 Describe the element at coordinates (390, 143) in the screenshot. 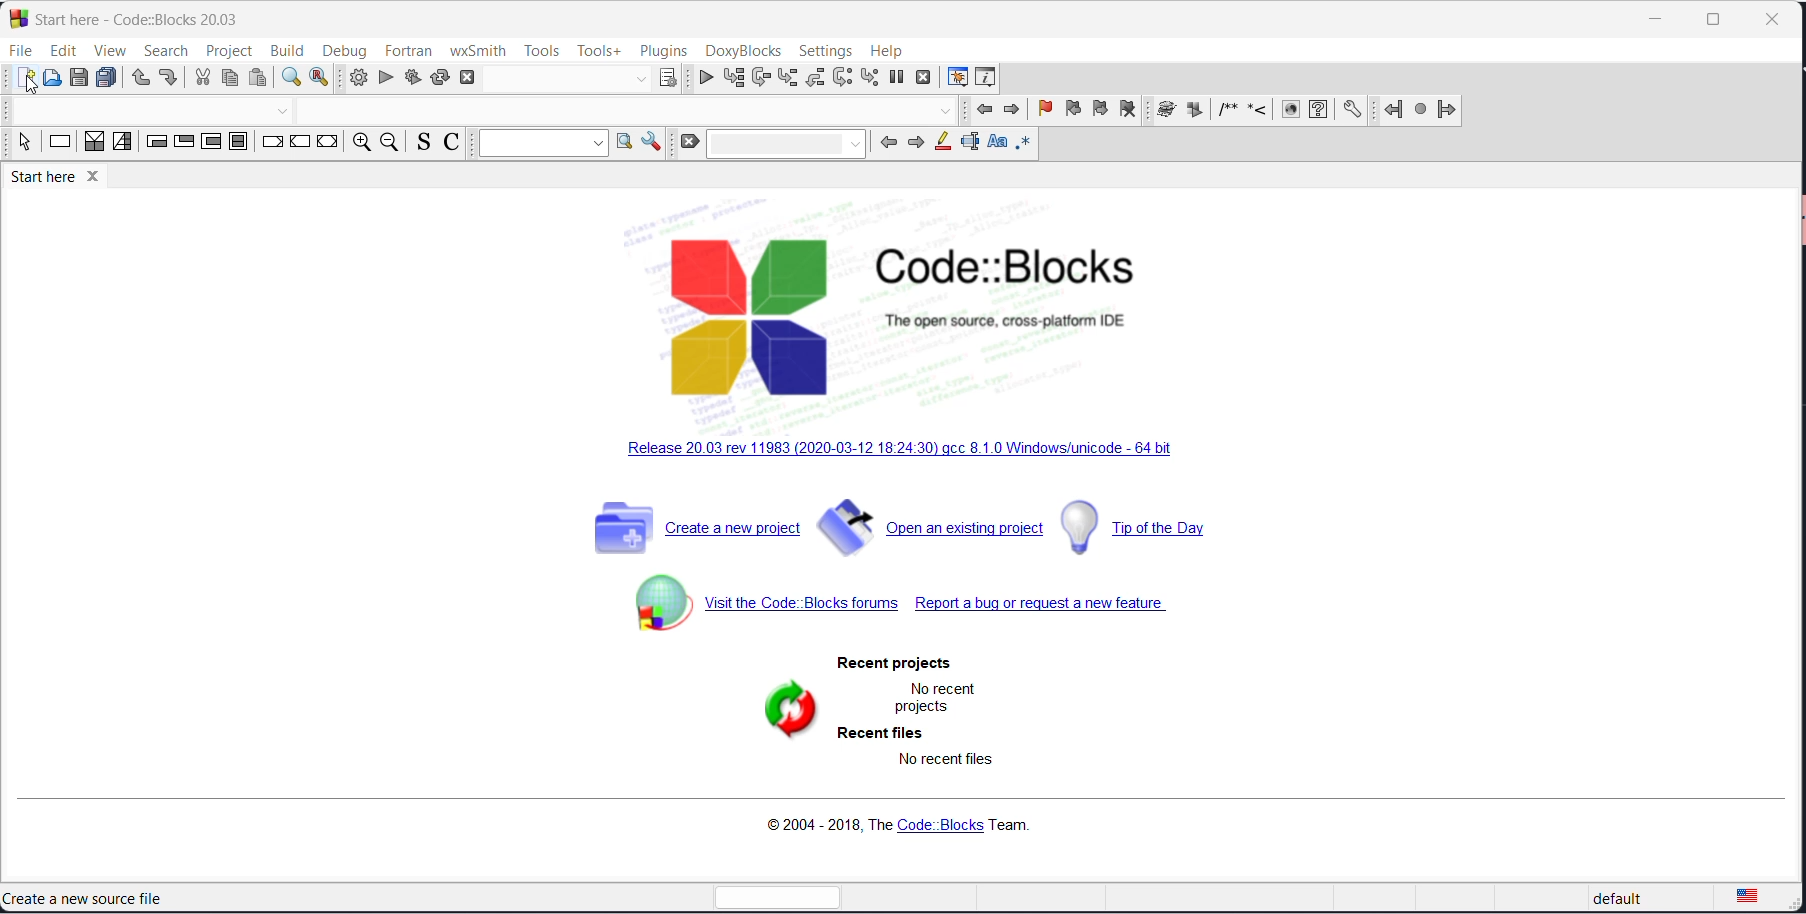

I see `zoom out` at that location.